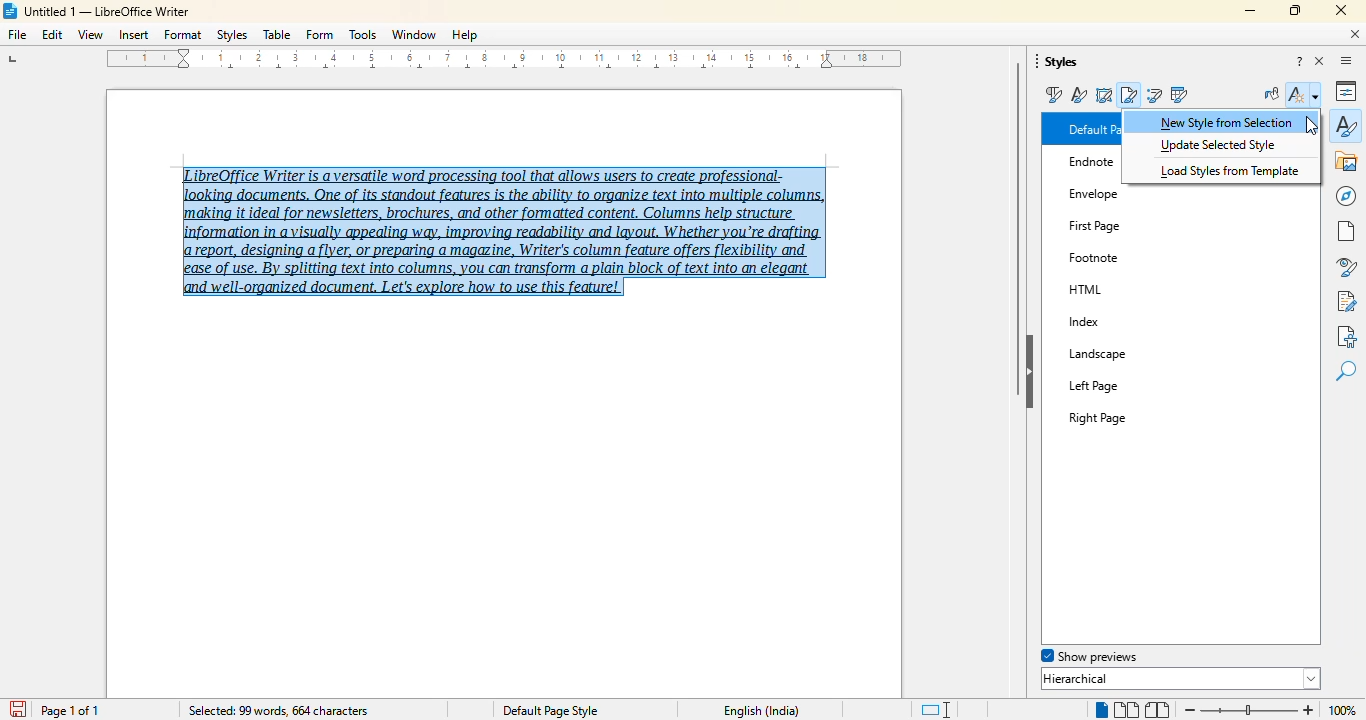 The height and width of the screenshot is (720, 1366). I want to click on zoom in, so click(1307, 710).